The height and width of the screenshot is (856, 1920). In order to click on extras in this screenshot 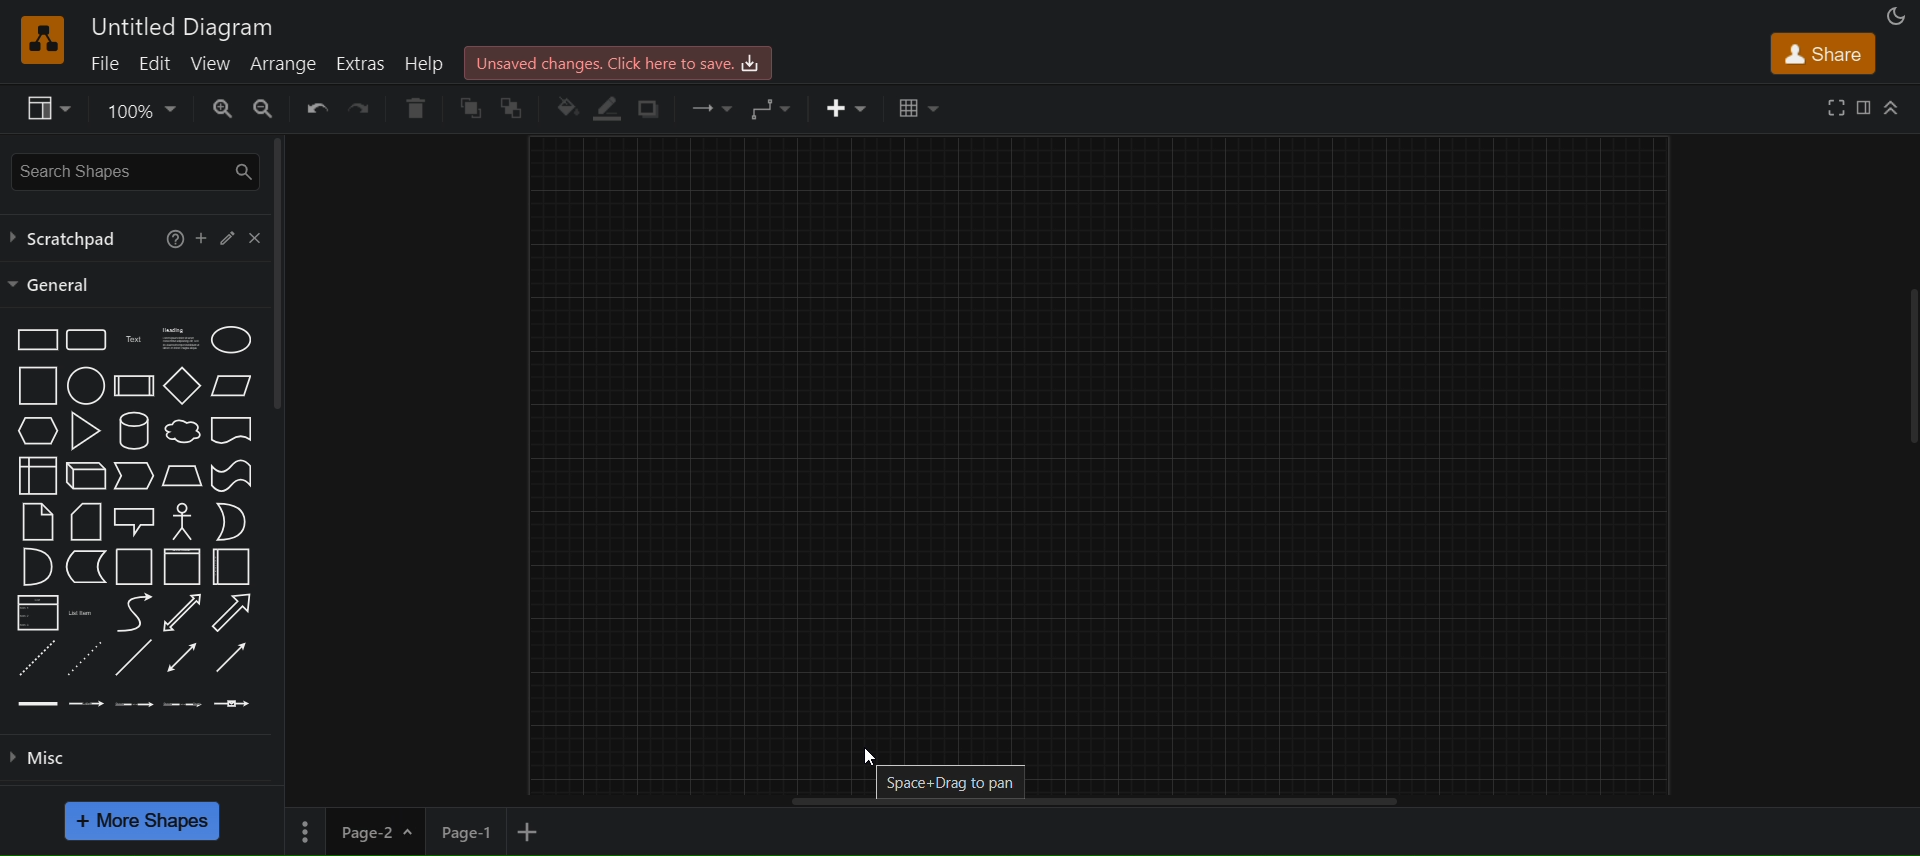, I will do `click(361, 64)`.